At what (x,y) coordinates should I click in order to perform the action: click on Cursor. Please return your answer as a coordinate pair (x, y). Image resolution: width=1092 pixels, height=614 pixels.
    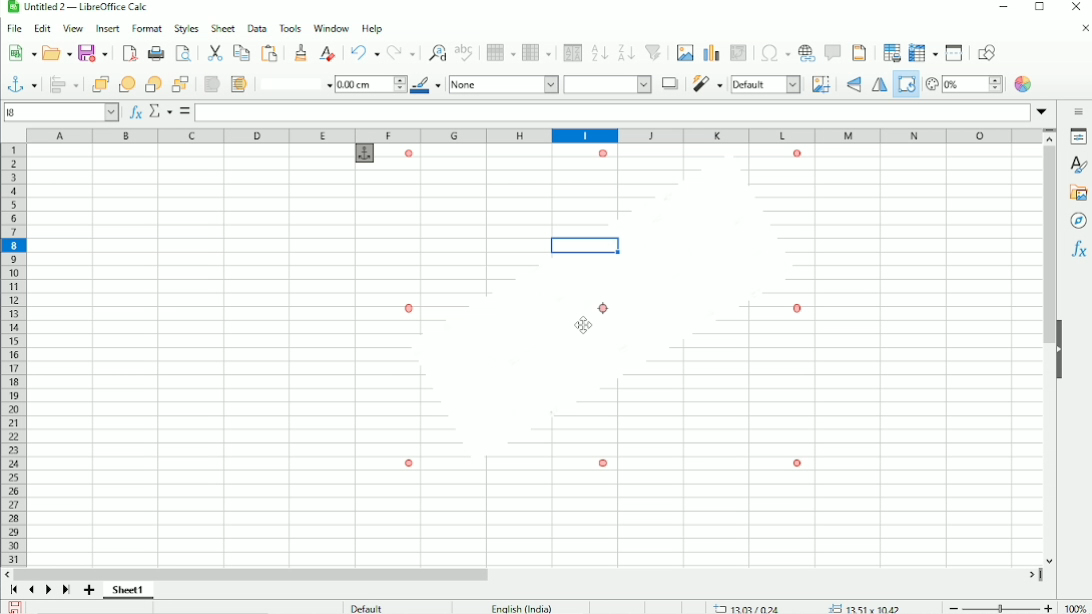
    Looking at the image, I should click on (584, 326).